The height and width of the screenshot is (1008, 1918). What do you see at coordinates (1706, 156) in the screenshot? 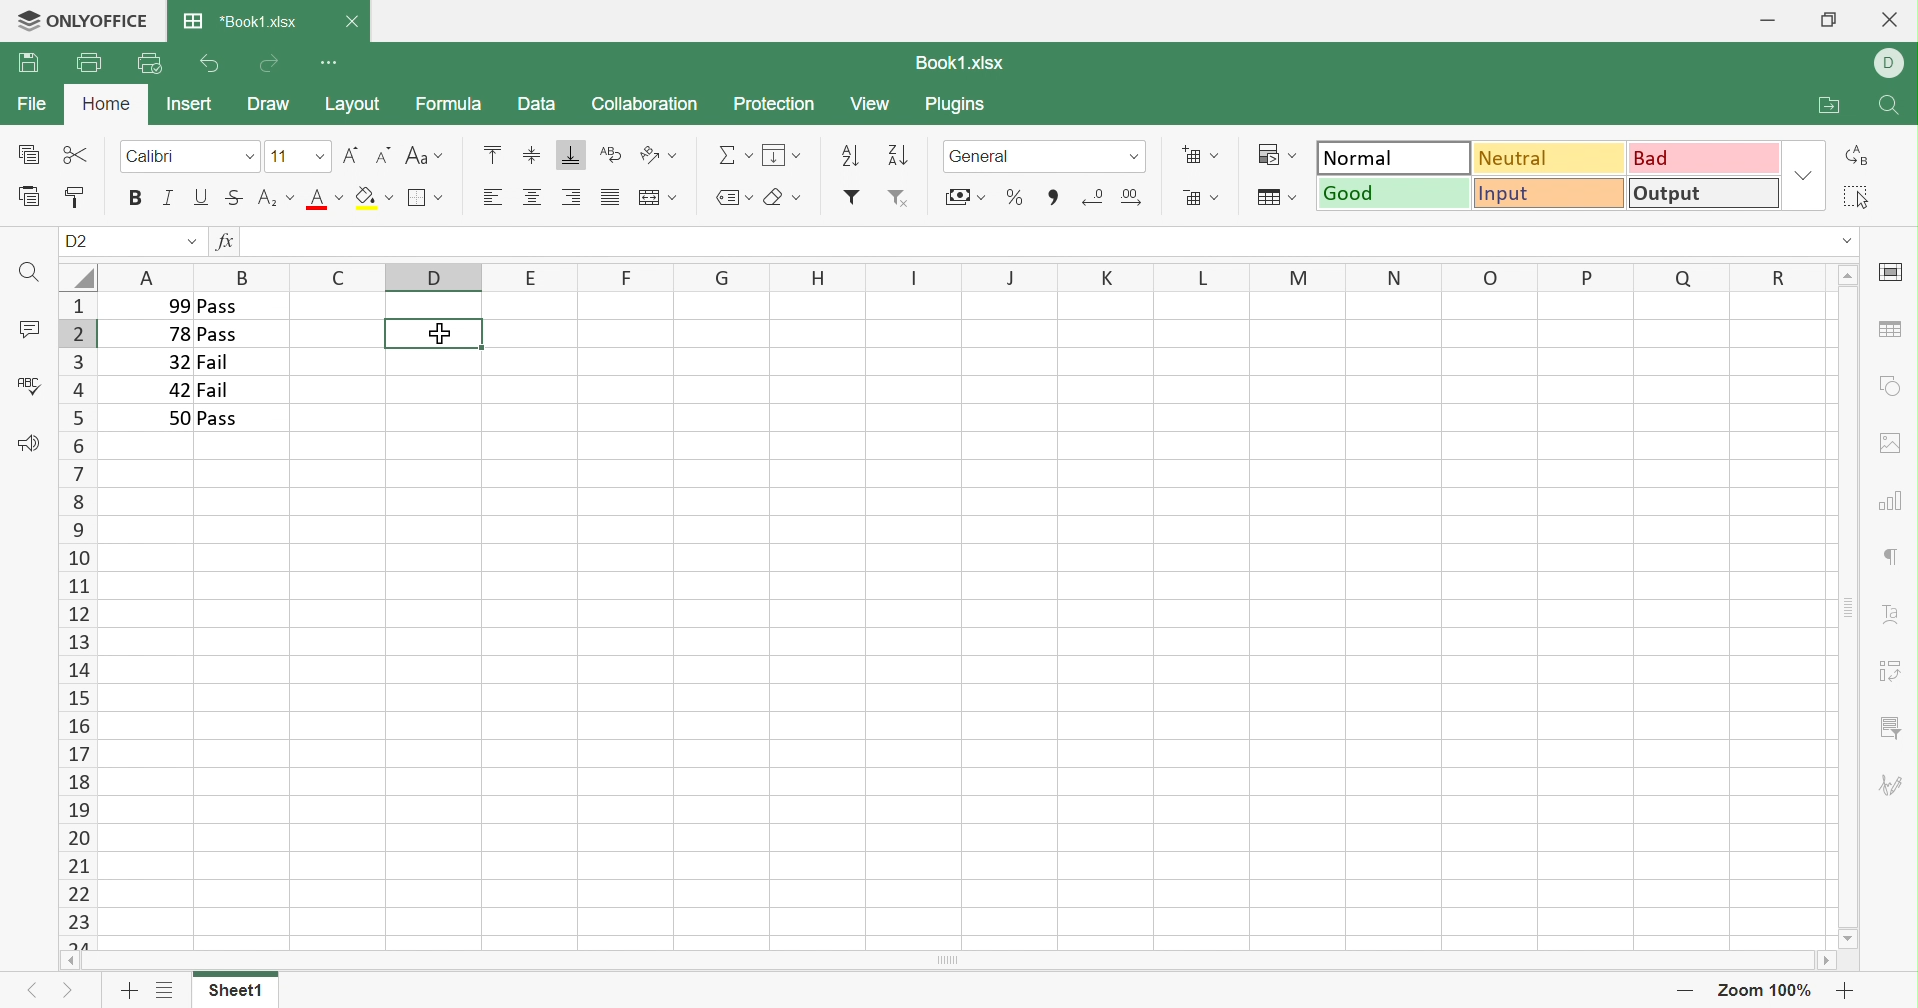
I see `Bad` at bounding box center [1706, 156].